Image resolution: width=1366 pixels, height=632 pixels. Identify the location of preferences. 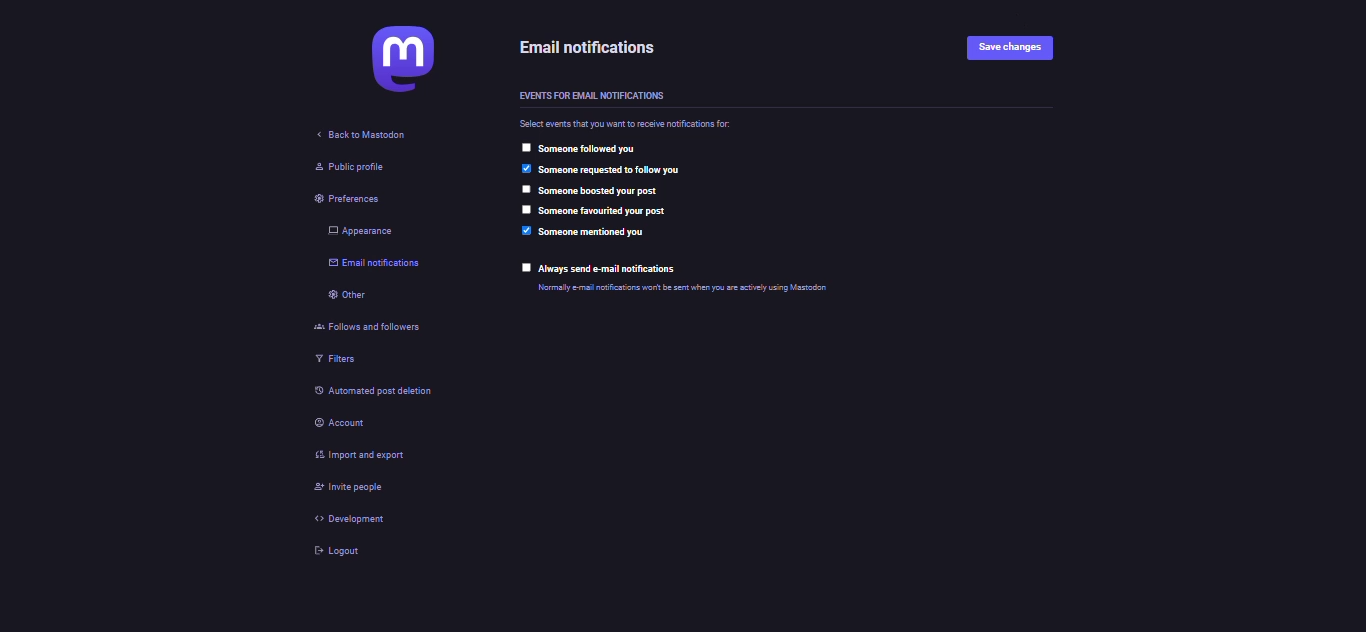
(338, 200).